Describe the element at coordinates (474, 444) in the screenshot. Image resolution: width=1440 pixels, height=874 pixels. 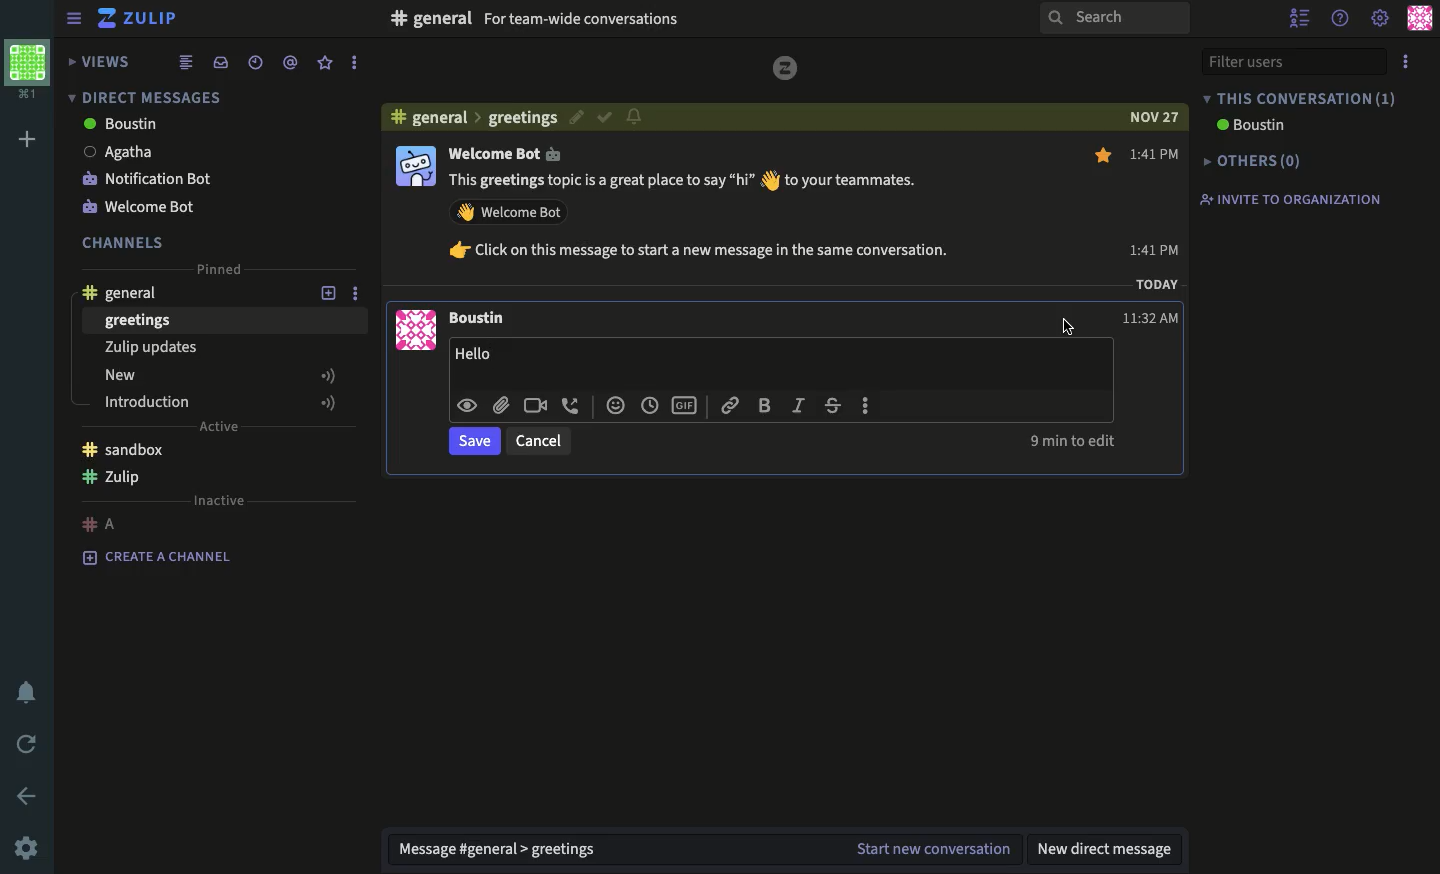
I see `save` at that location.